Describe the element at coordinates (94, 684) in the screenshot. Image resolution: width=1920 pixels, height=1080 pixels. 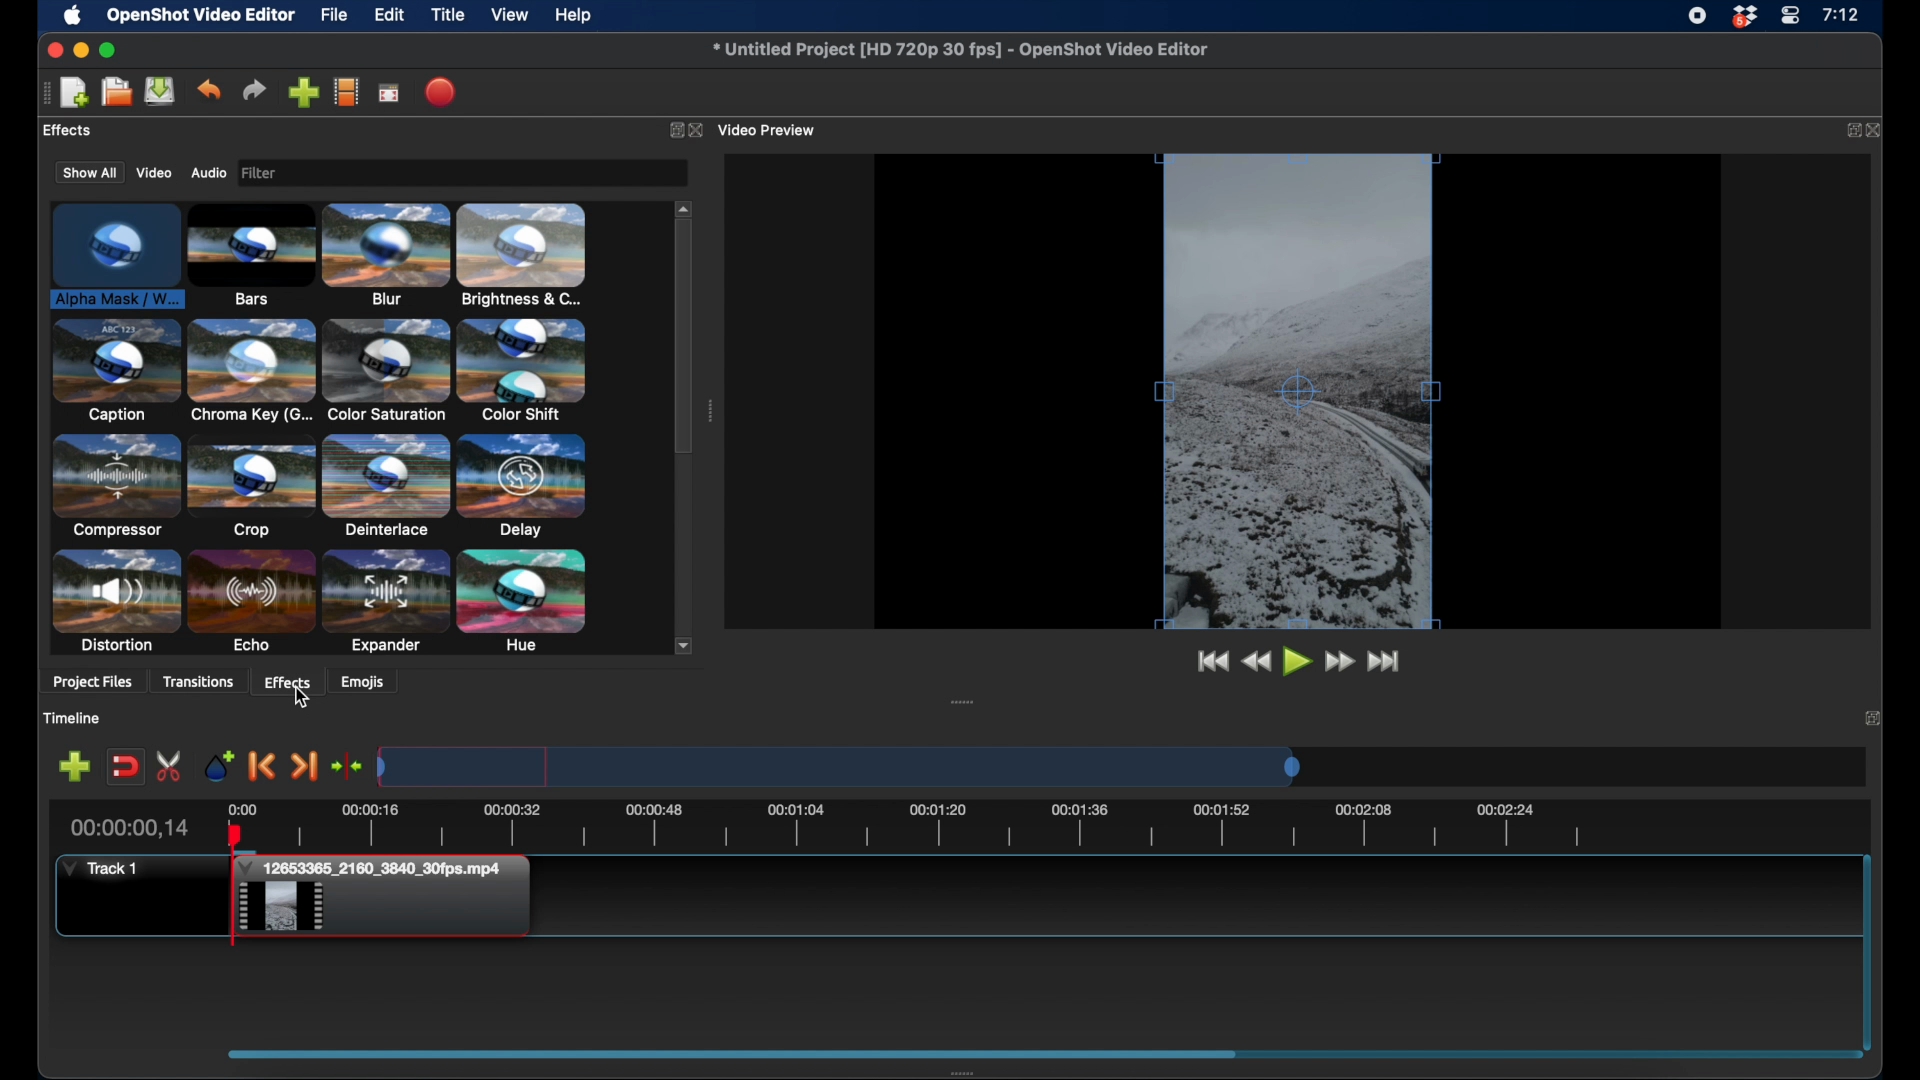
I see `project files` at that location.